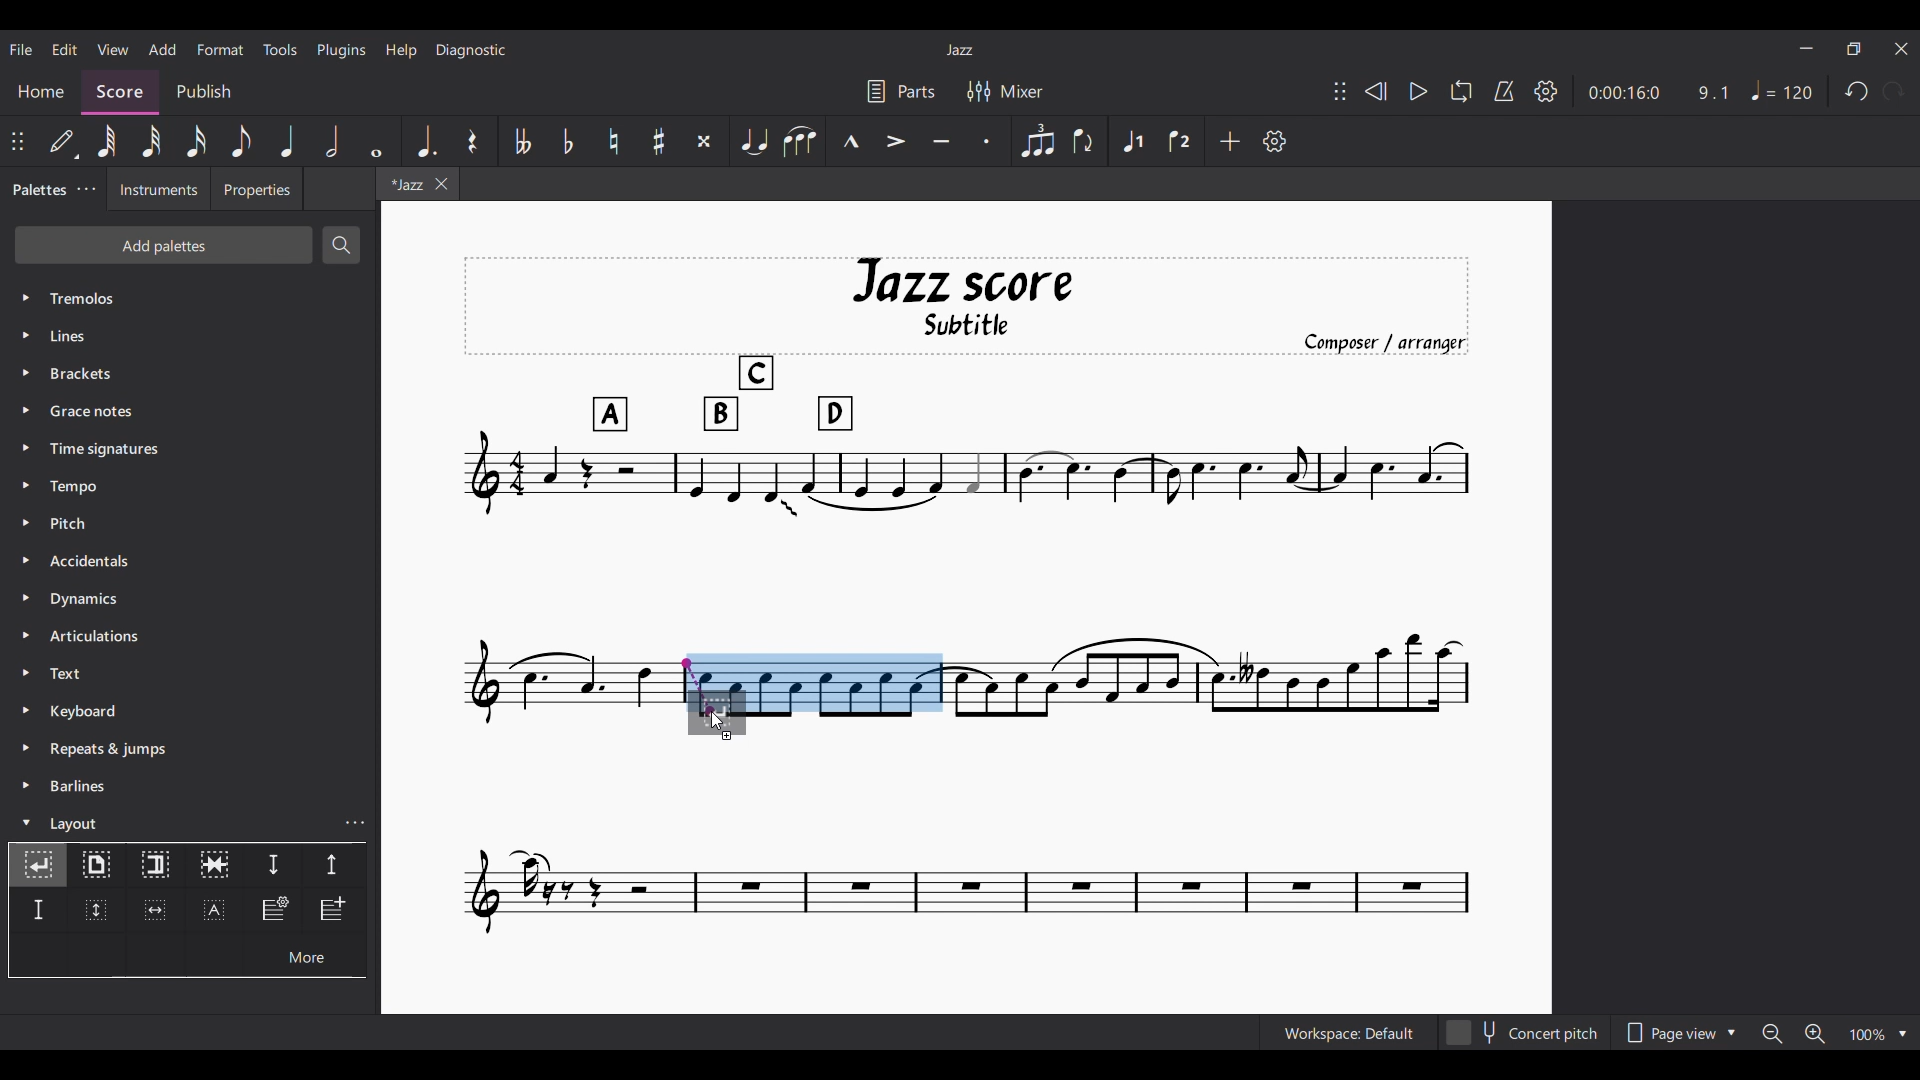 This screenshot has height=1080, width=1920. I want to click on Marcato, so click(850, 141).